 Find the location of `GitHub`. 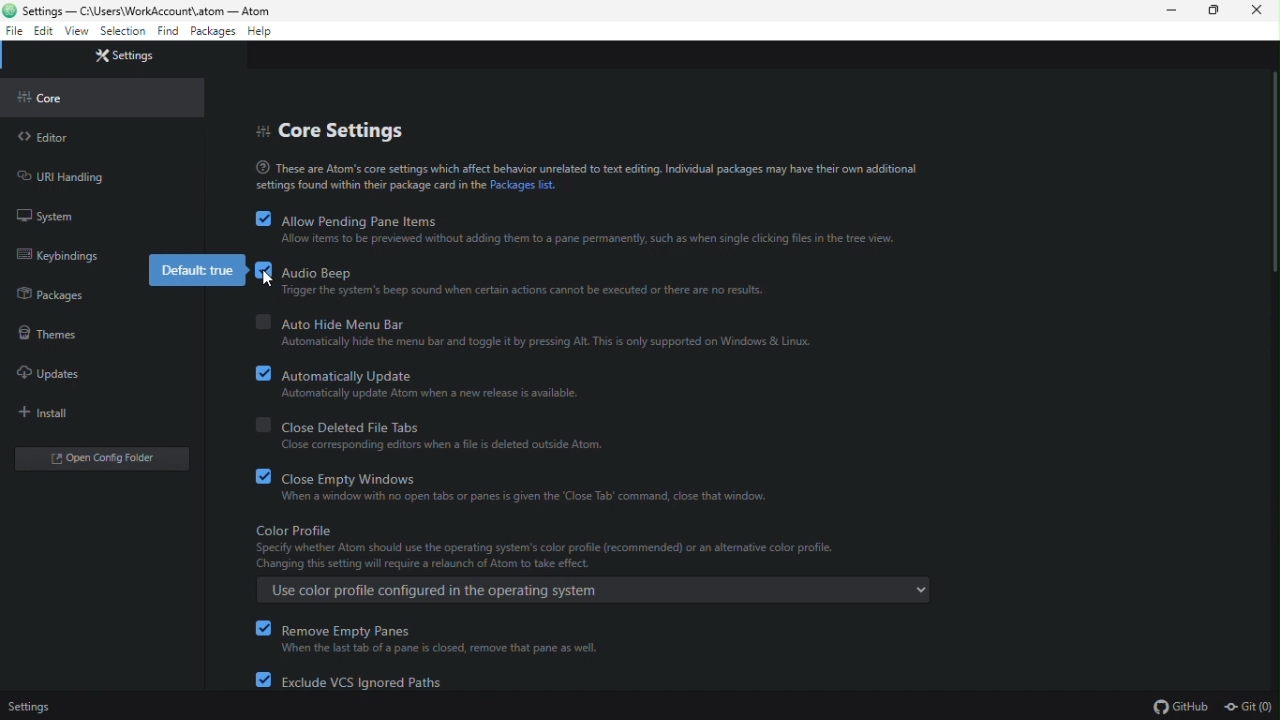

GitHub is located at coordinates (1176, 704).